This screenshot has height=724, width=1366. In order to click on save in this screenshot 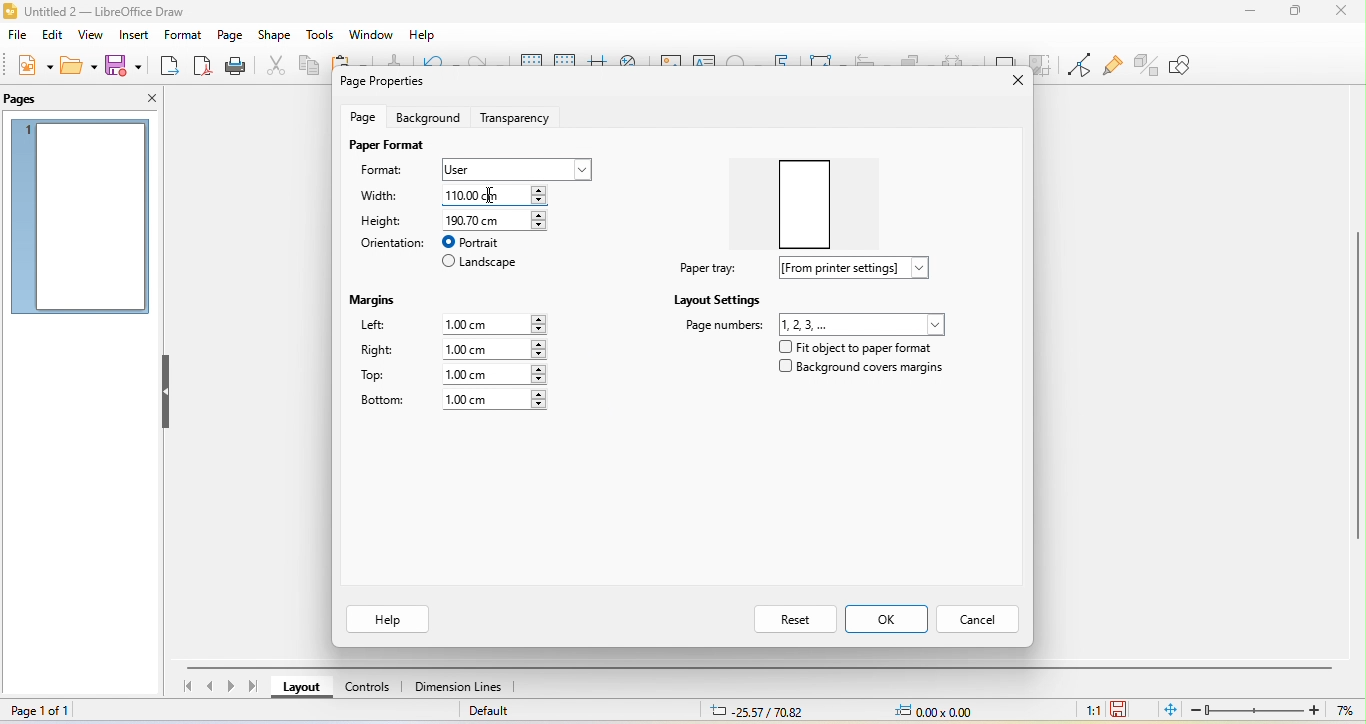, I will do `click(127, 64)`.